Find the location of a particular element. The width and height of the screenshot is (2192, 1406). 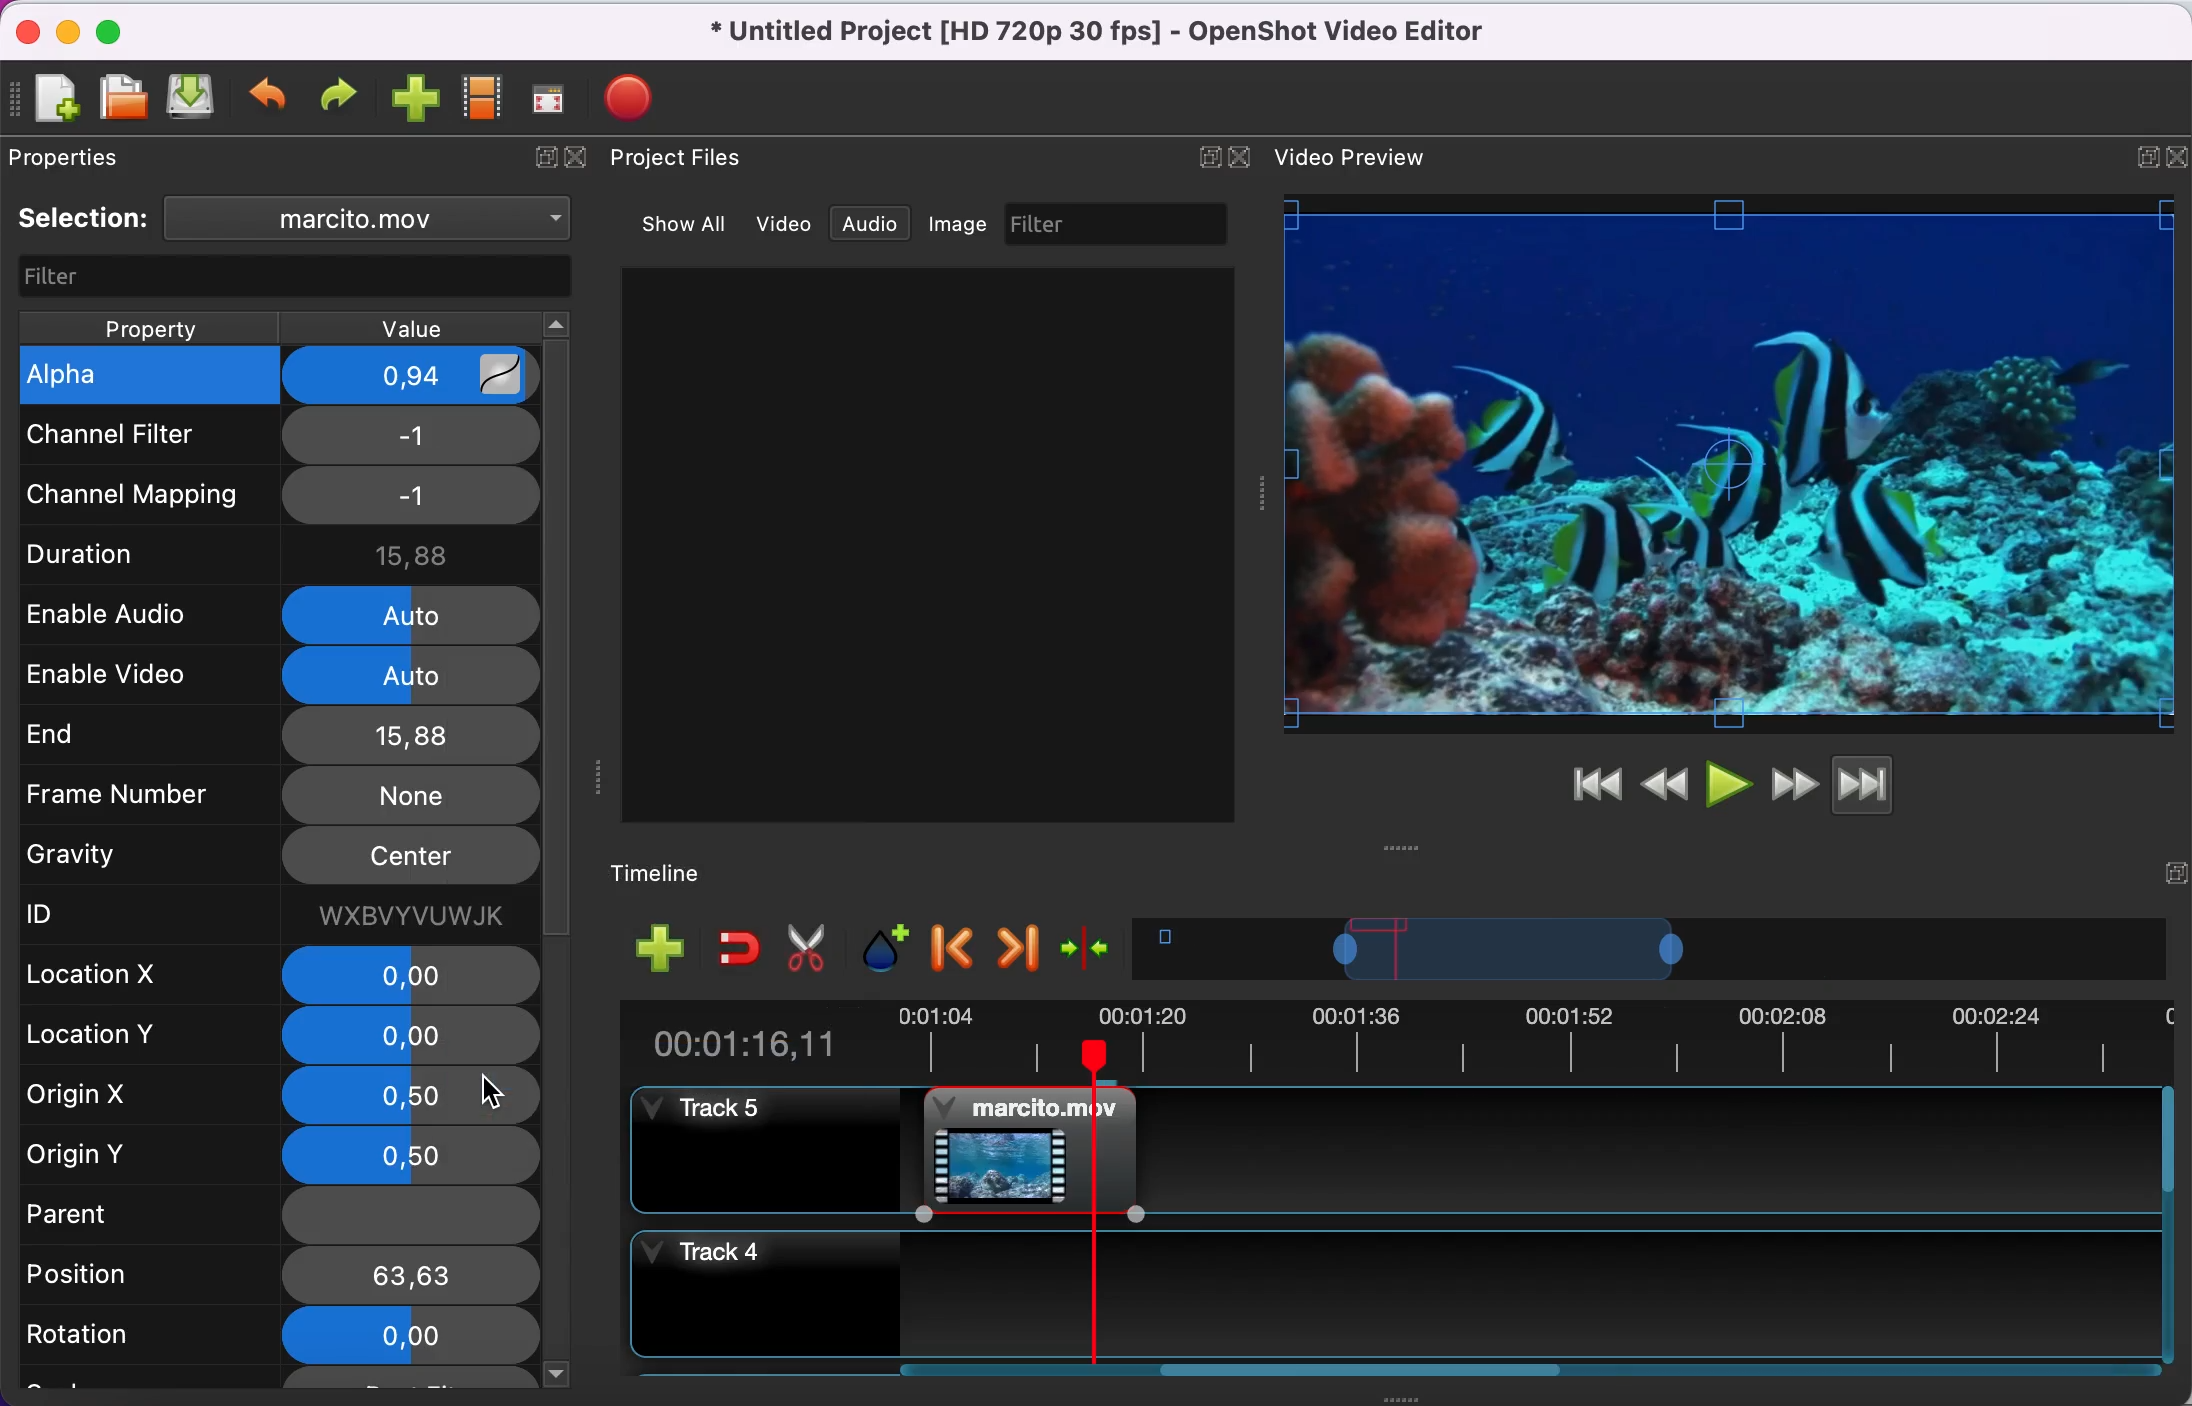

scroll bar is located at coordinates (1379, 1377).